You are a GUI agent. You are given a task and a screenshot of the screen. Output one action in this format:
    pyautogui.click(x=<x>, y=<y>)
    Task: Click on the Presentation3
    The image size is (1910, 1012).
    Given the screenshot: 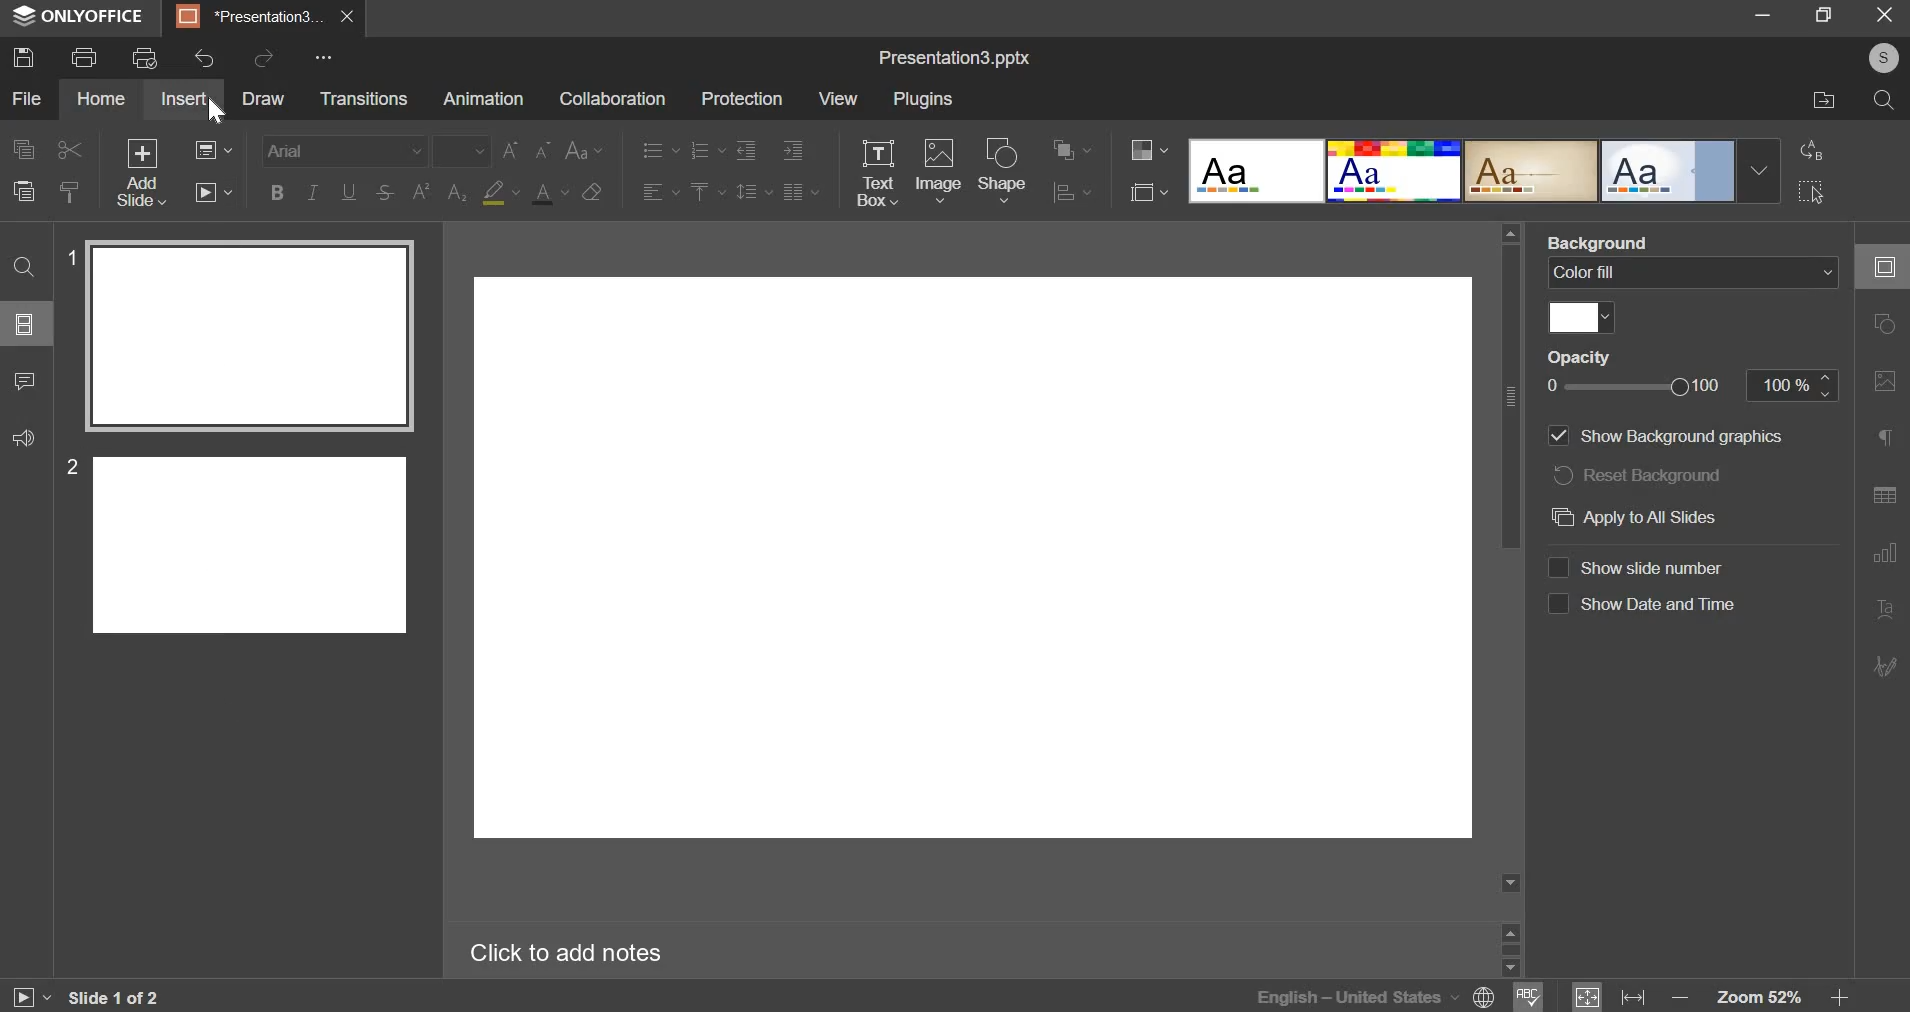 What is the action you would take?
    pyautogui.click(x=246, y=20)
    